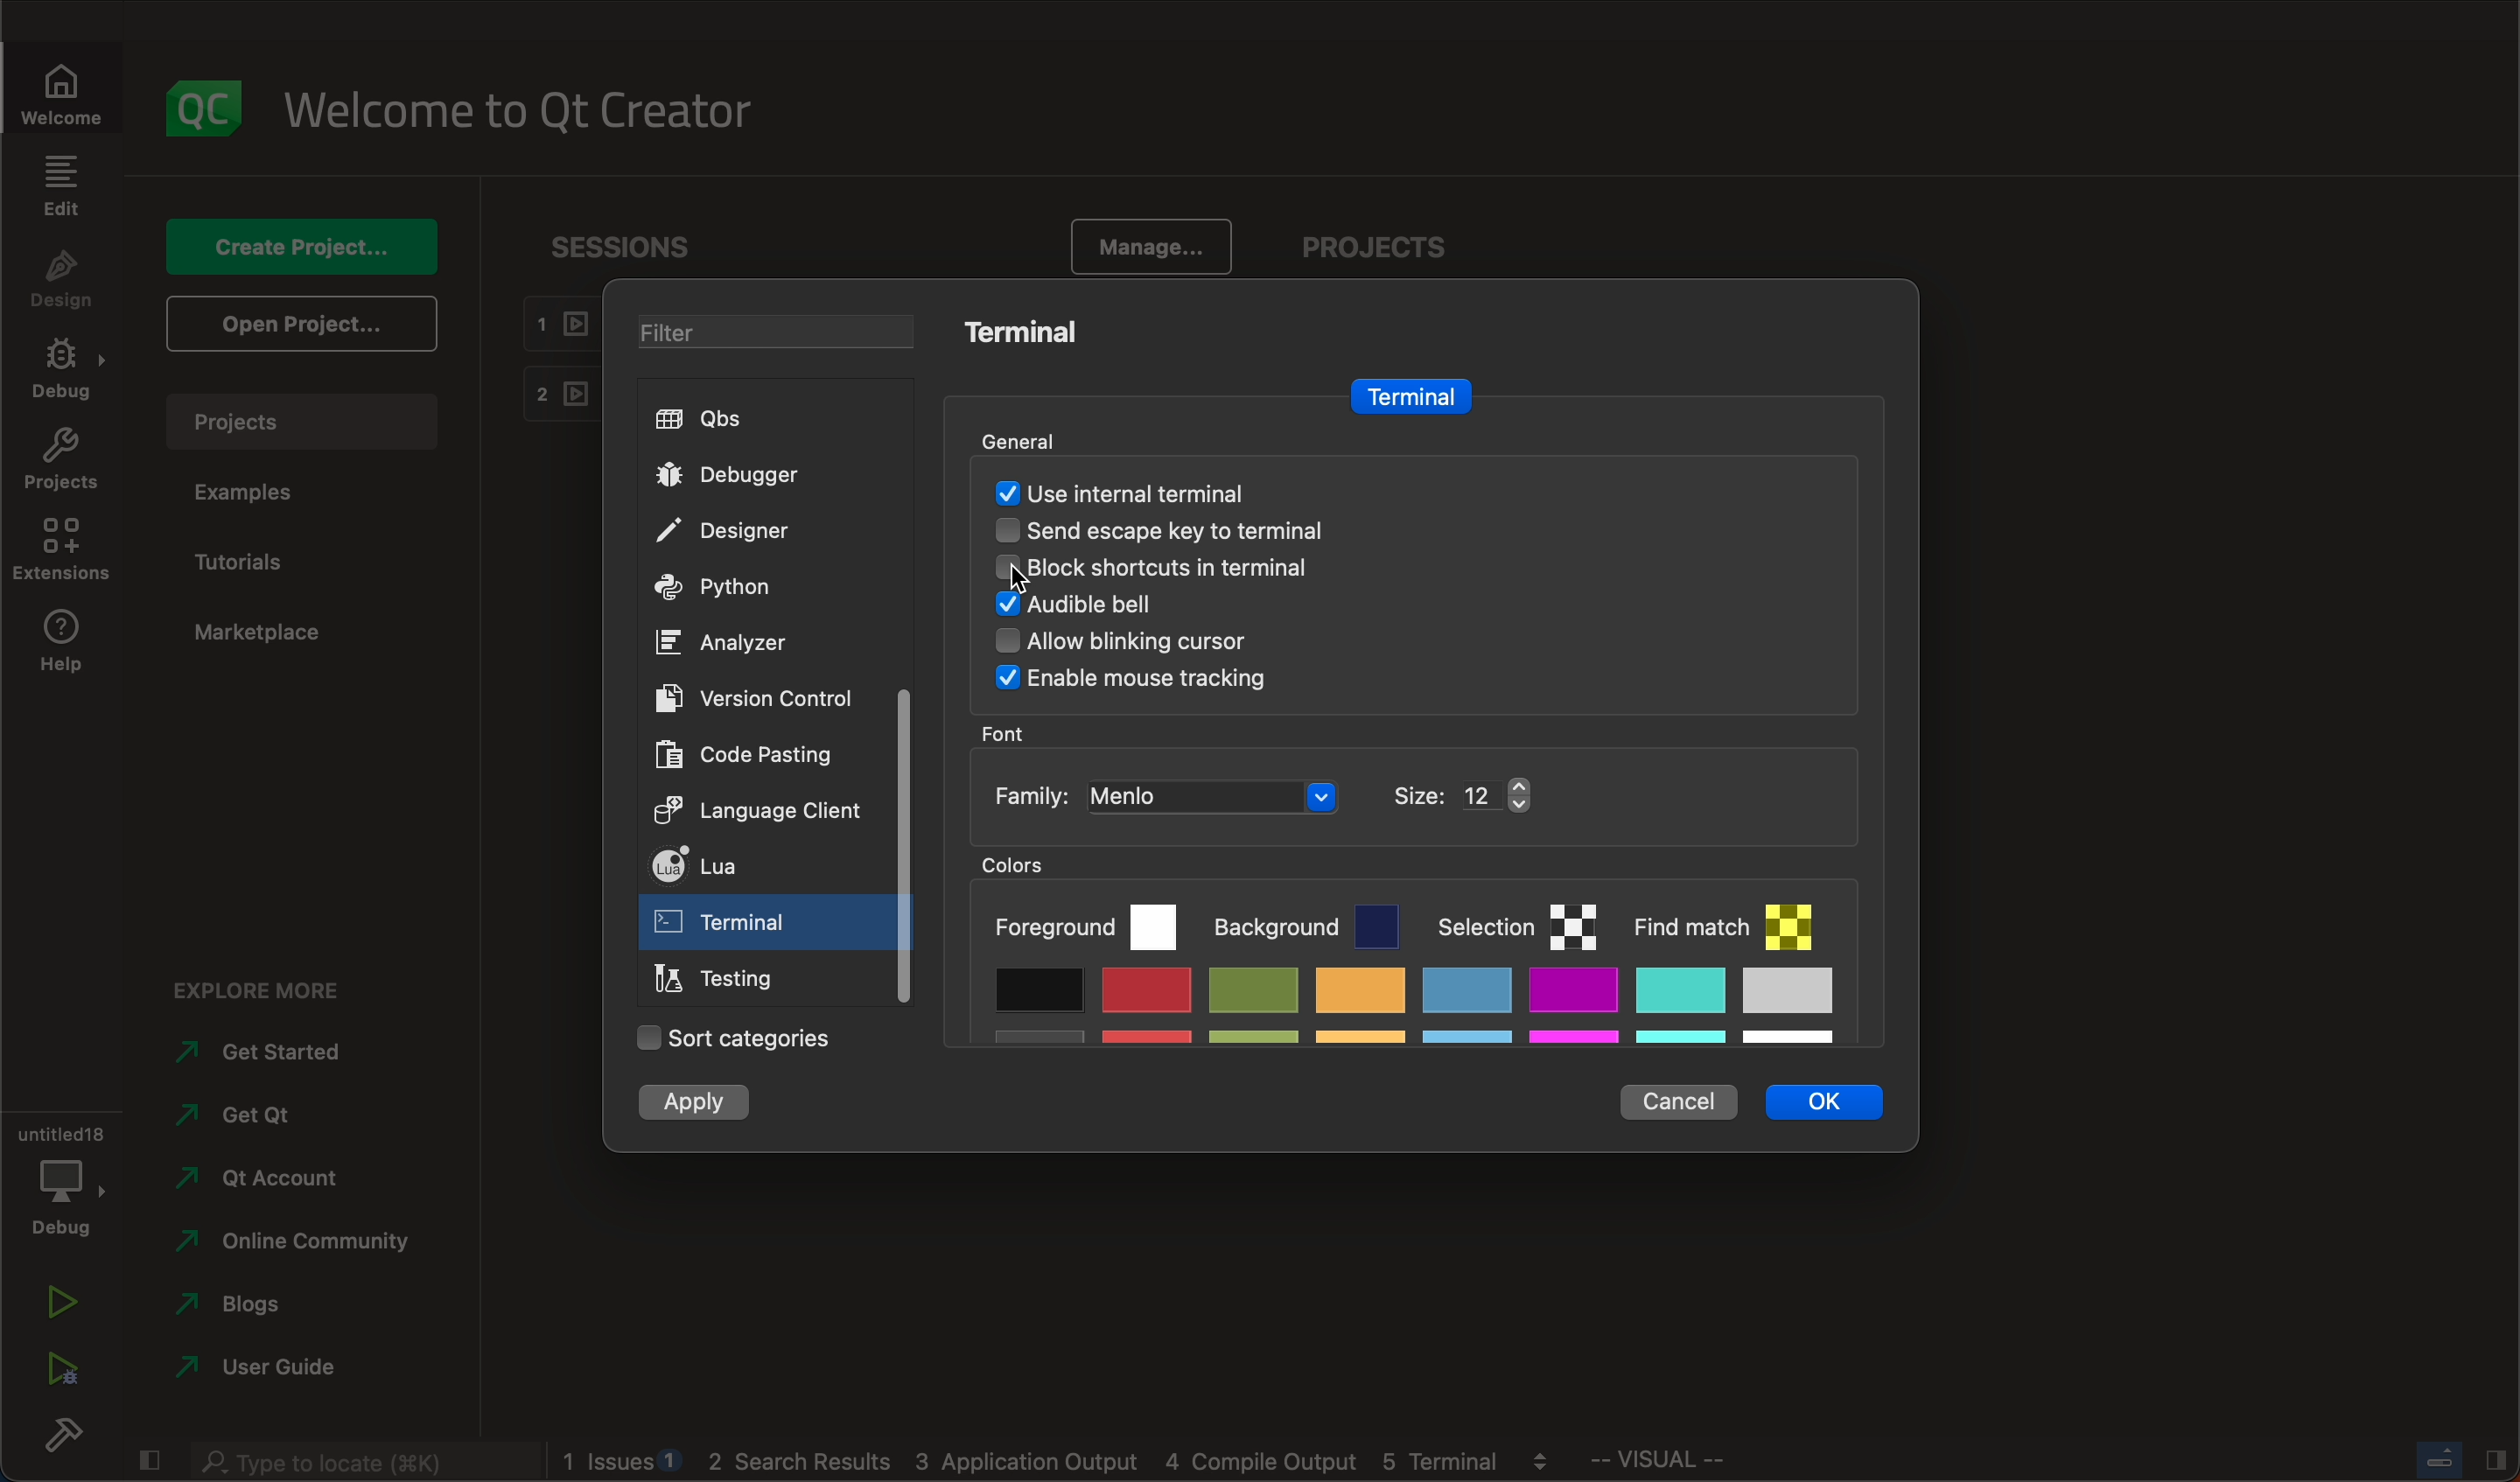 Image resolution: width=2520 pixels, height=1482 pixels. I want to click on welcome , so click(536, 111).